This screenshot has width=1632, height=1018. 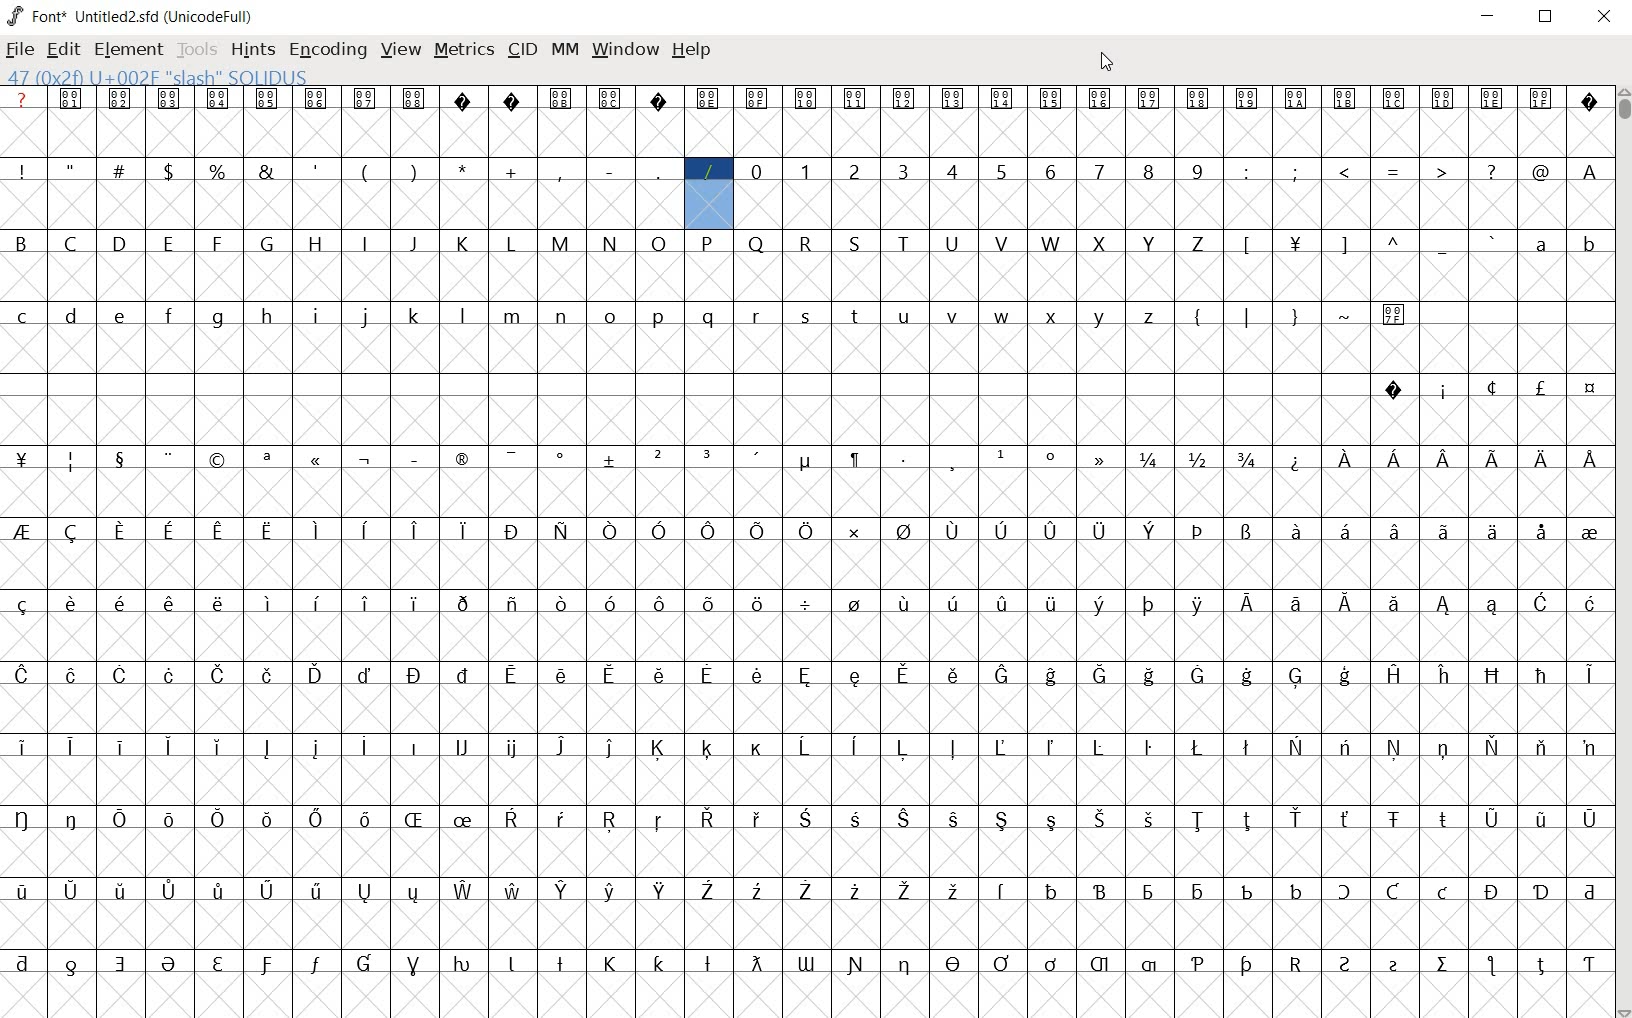 I want to click on glyph, so click(x=658, y=318).